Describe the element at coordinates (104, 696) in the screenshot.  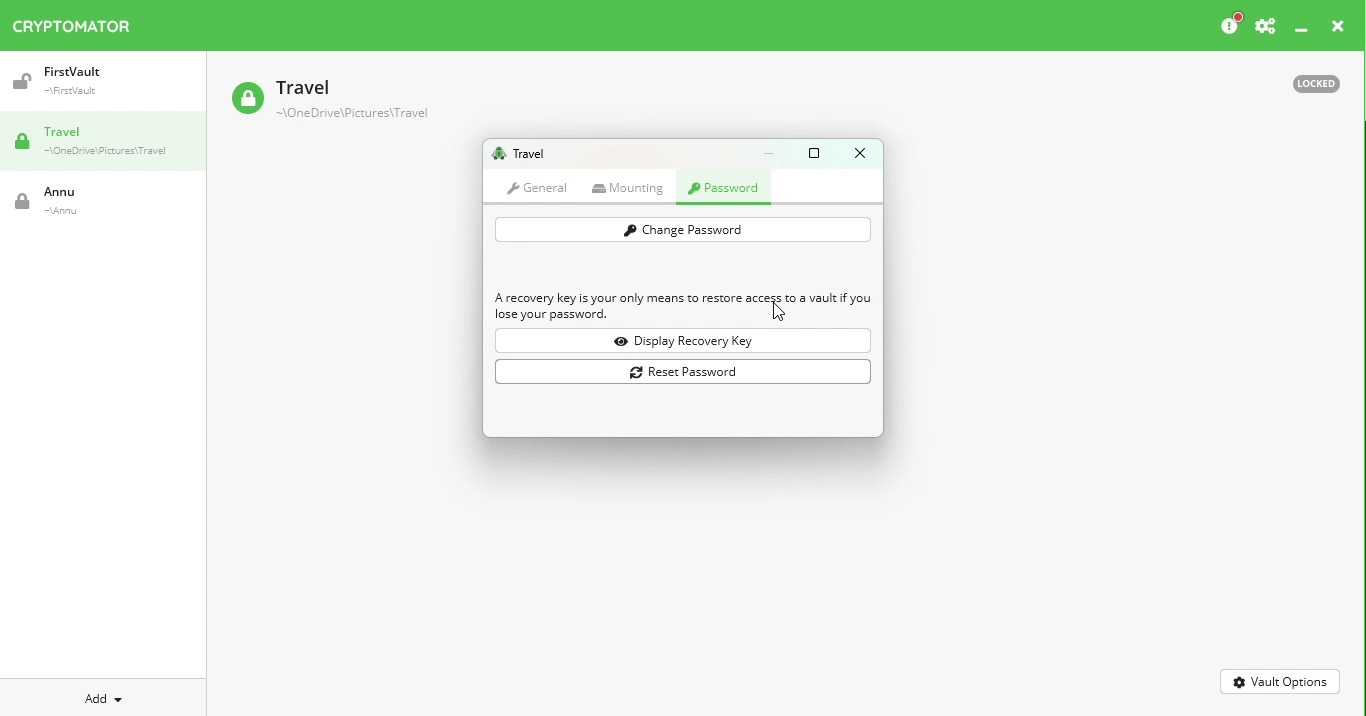
I see `Add new vault` at that location.